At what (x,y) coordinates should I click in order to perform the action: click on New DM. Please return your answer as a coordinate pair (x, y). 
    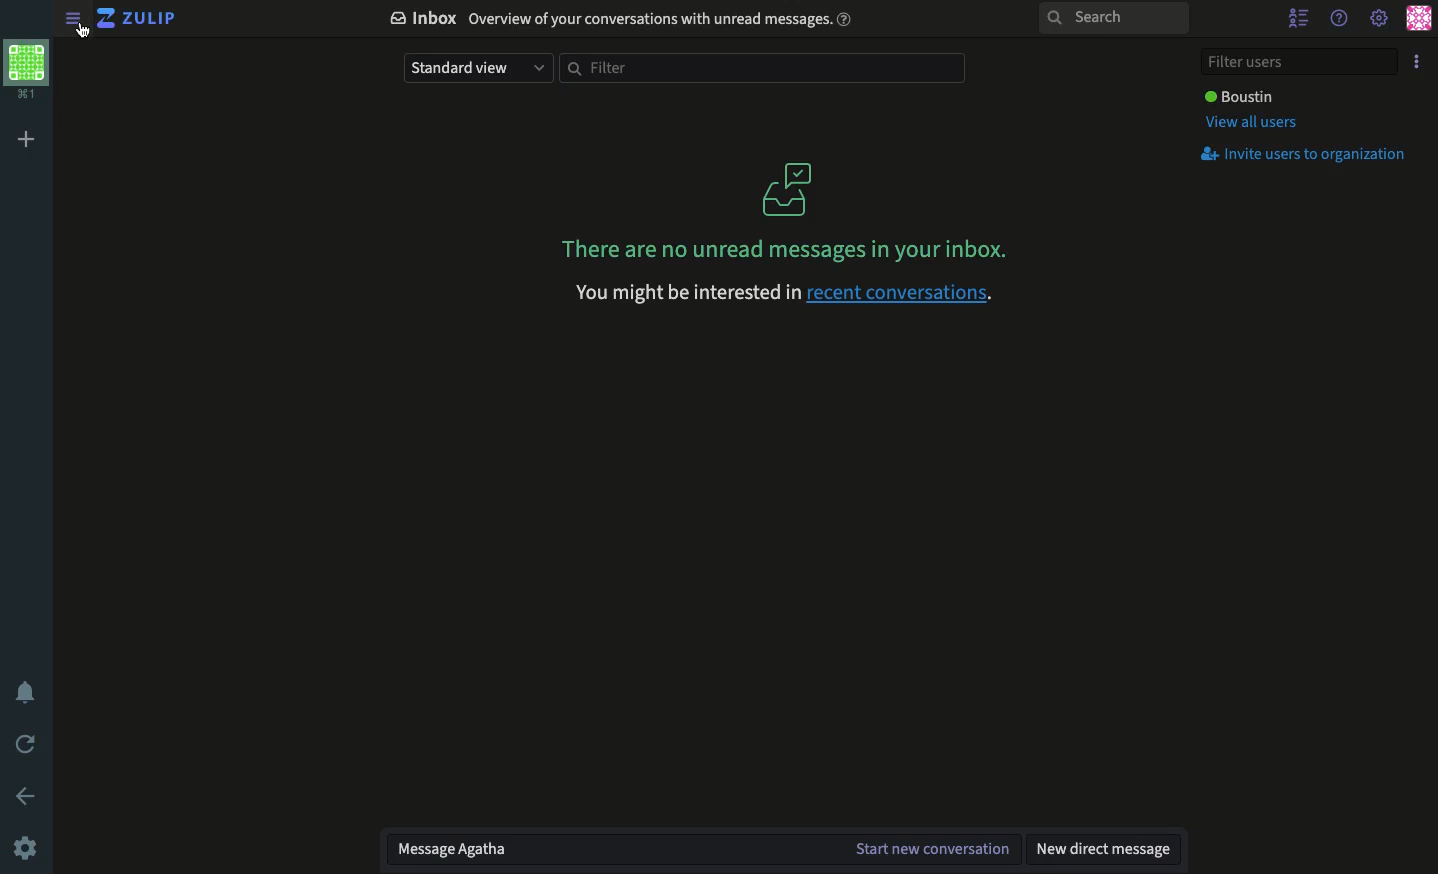
    Looking at the image, I should click on (1106, 848).